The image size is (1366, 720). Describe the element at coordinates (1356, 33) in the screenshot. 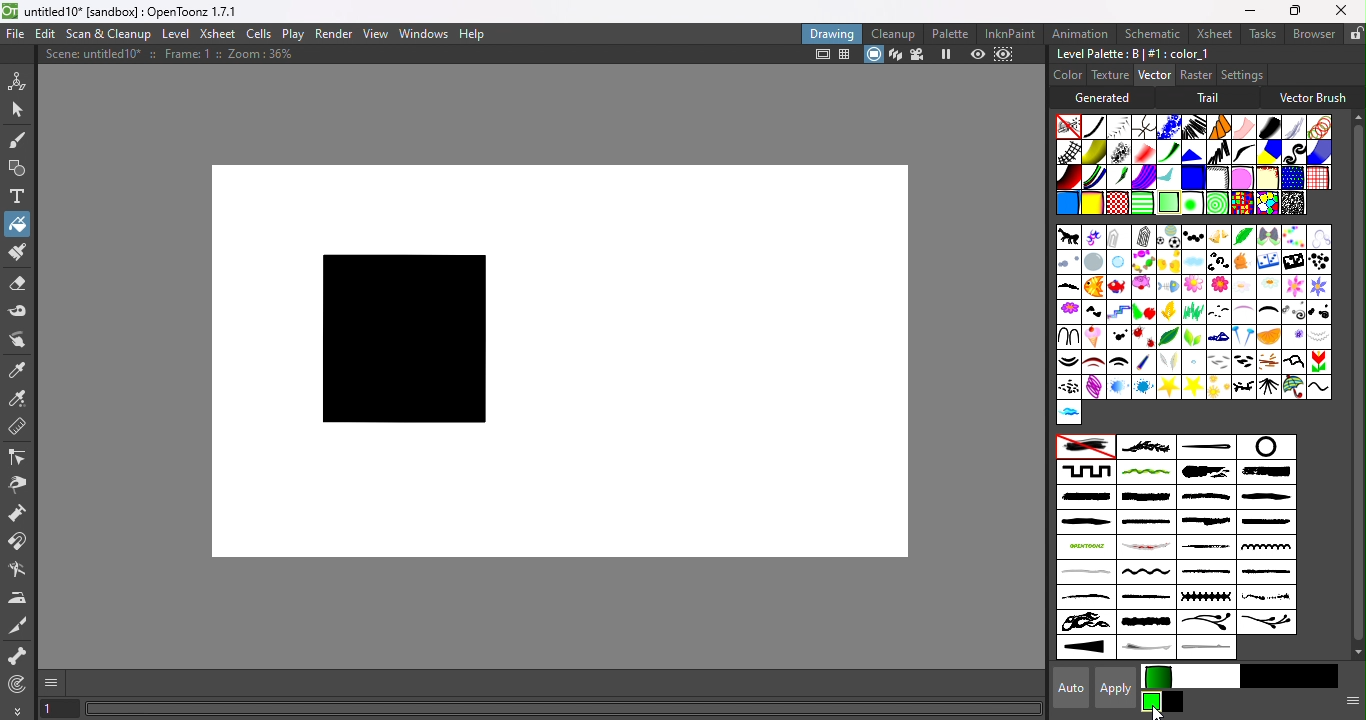

I see `Lock rooms tab` at that location.